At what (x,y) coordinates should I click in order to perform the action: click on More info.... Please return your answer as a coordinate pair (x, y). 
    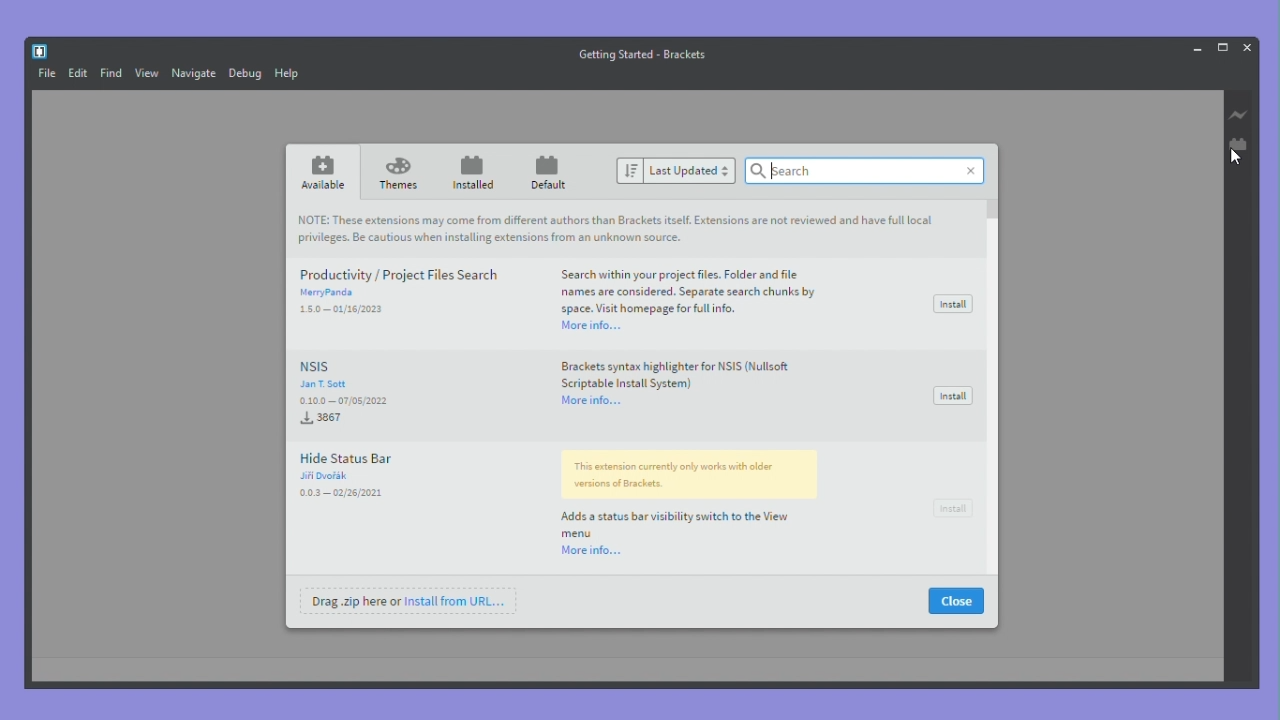
    Looking at the image, I should click on (590, 324).